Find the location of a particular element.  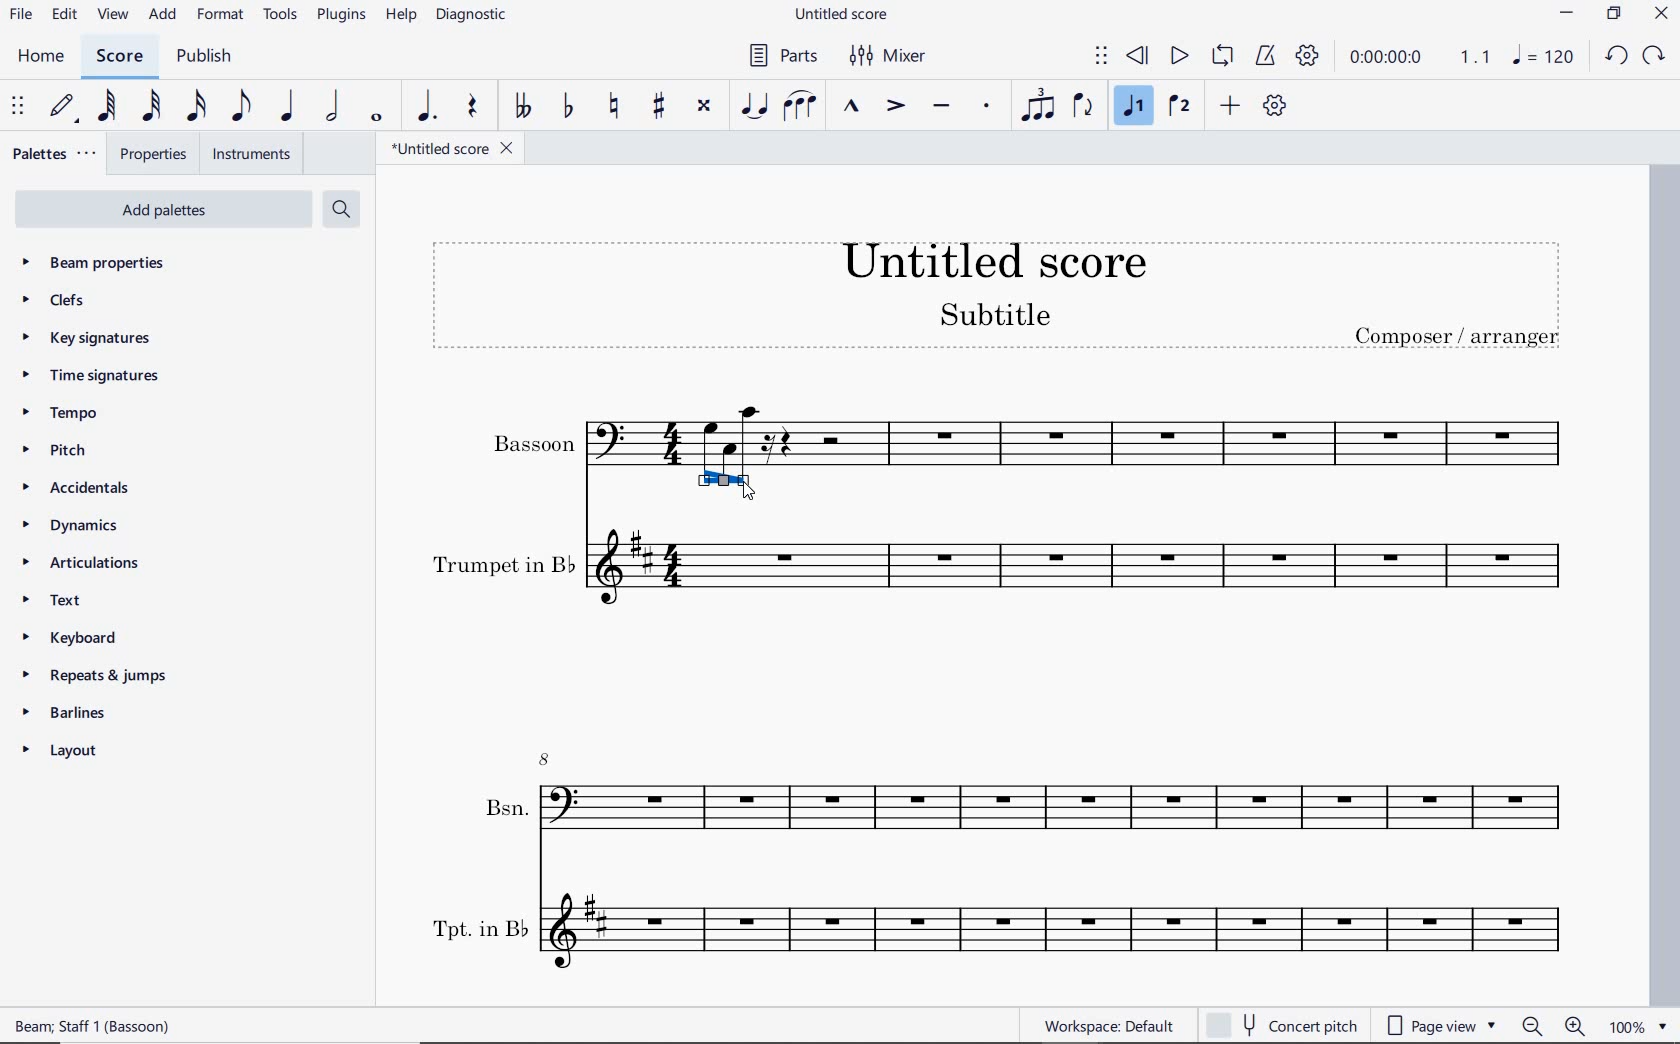

rewind is located at coordinates (1138, 57).